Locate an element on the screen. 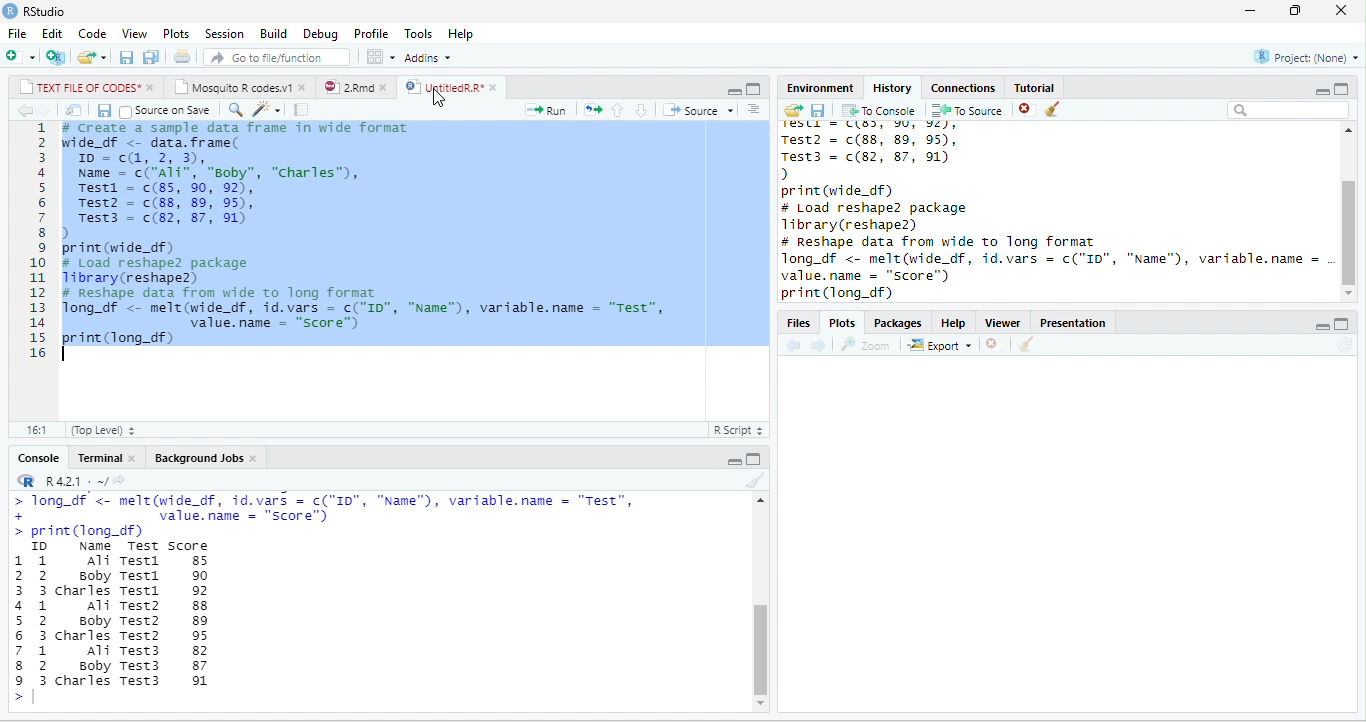 The height and width of the screenshot is (722, 1366). print(wide_df)# Load reshape? package1ibrary(reshape2) is located at coordinates (875, 208).